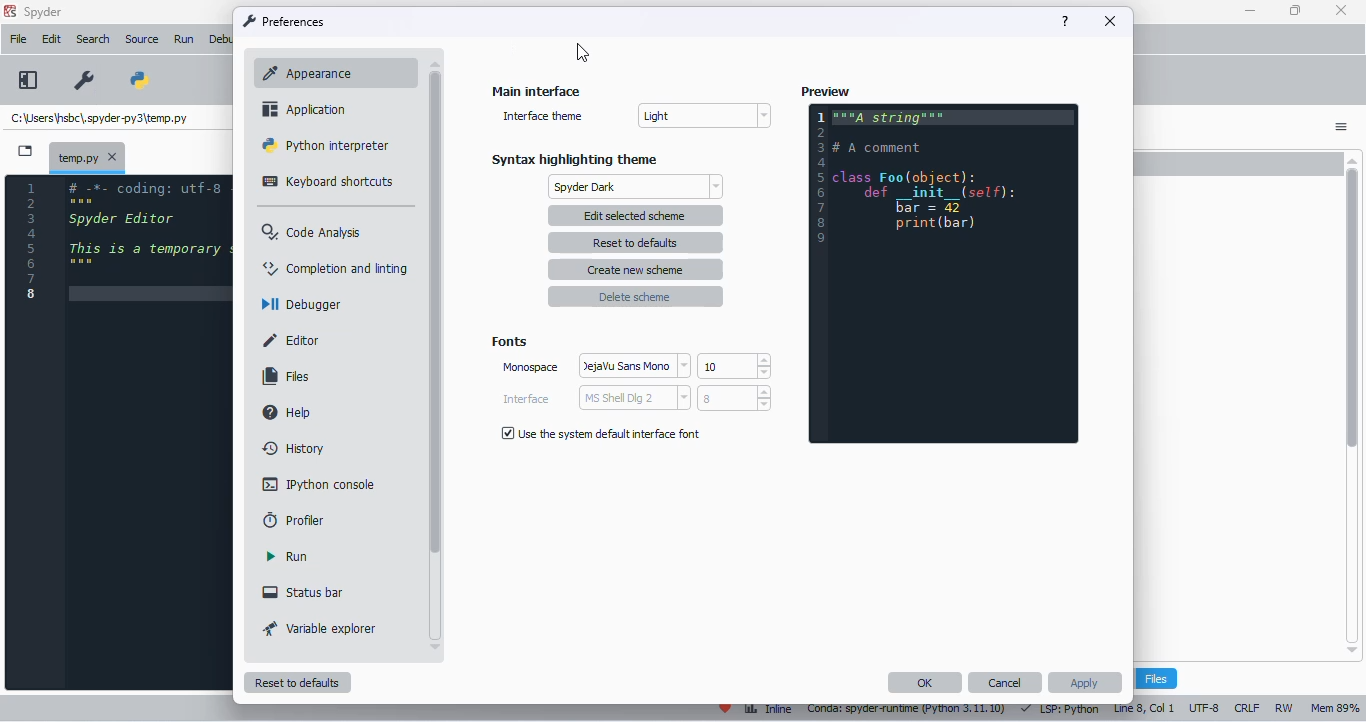 This screenshot has width=1366, height=722. I want to click on keyboard shortcuts, so click(330, 181).